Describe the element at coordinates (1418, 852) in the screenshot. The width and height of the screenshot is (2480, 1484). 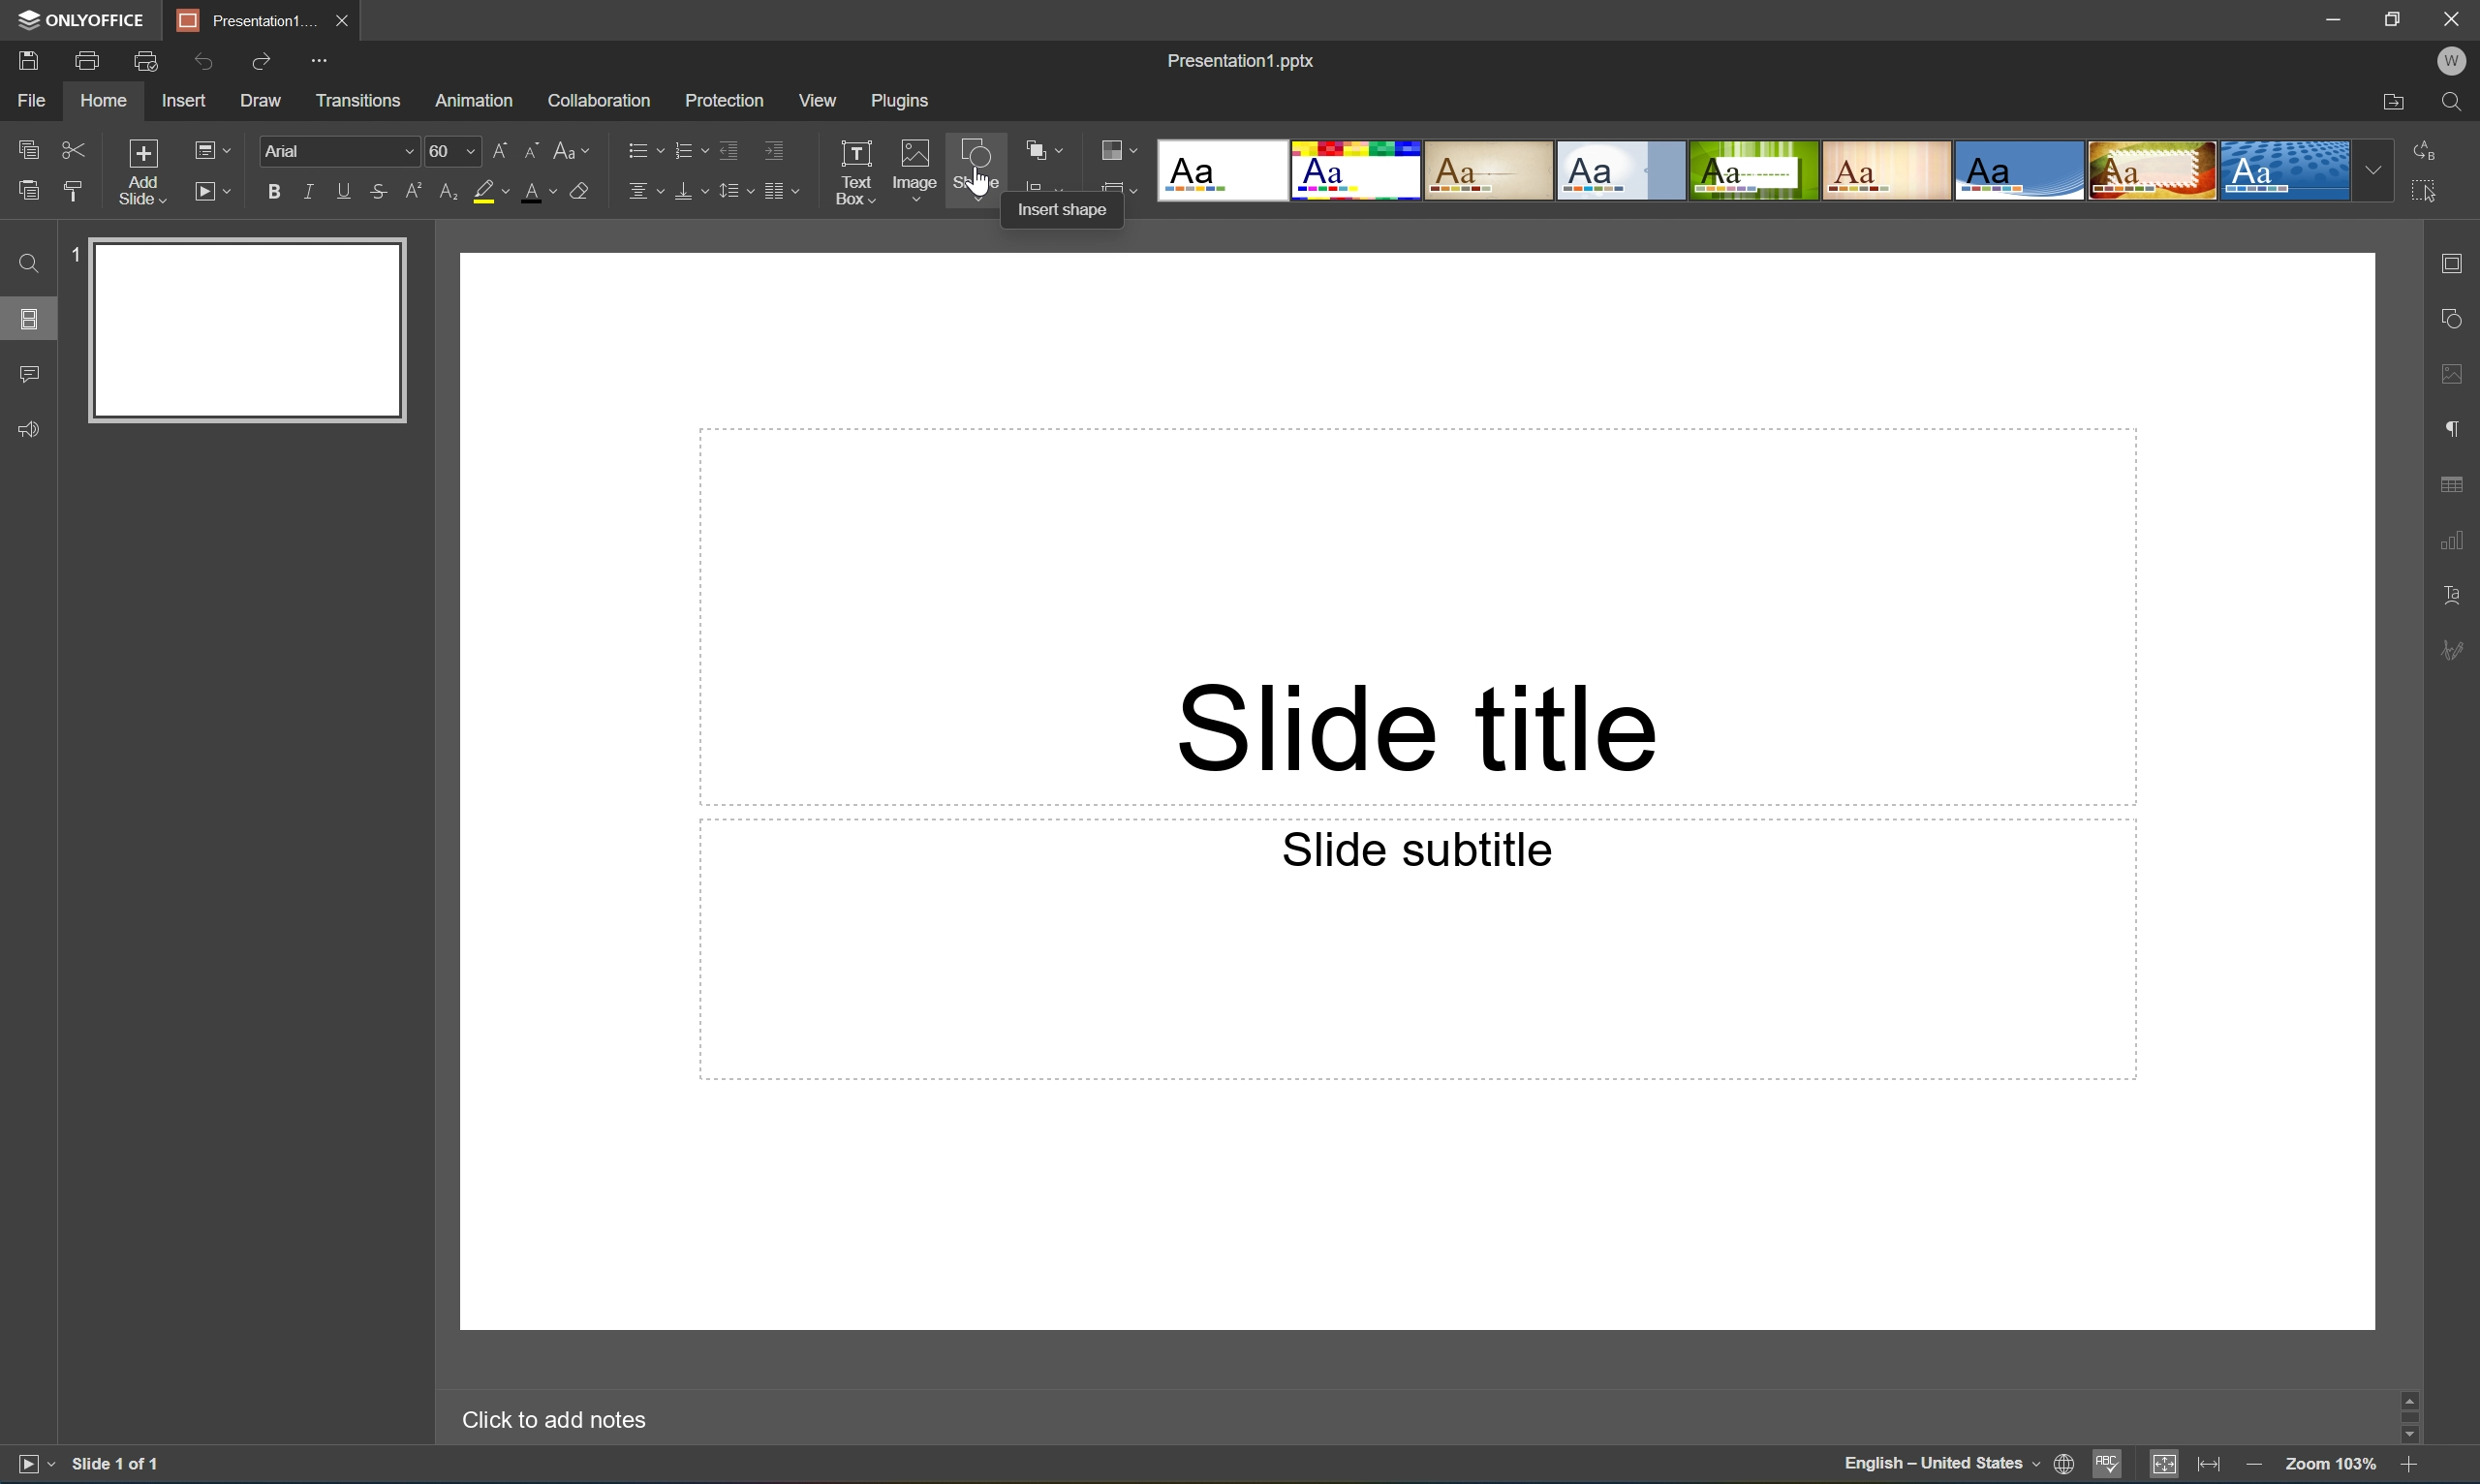
I see `Slide subtitle` at that location.